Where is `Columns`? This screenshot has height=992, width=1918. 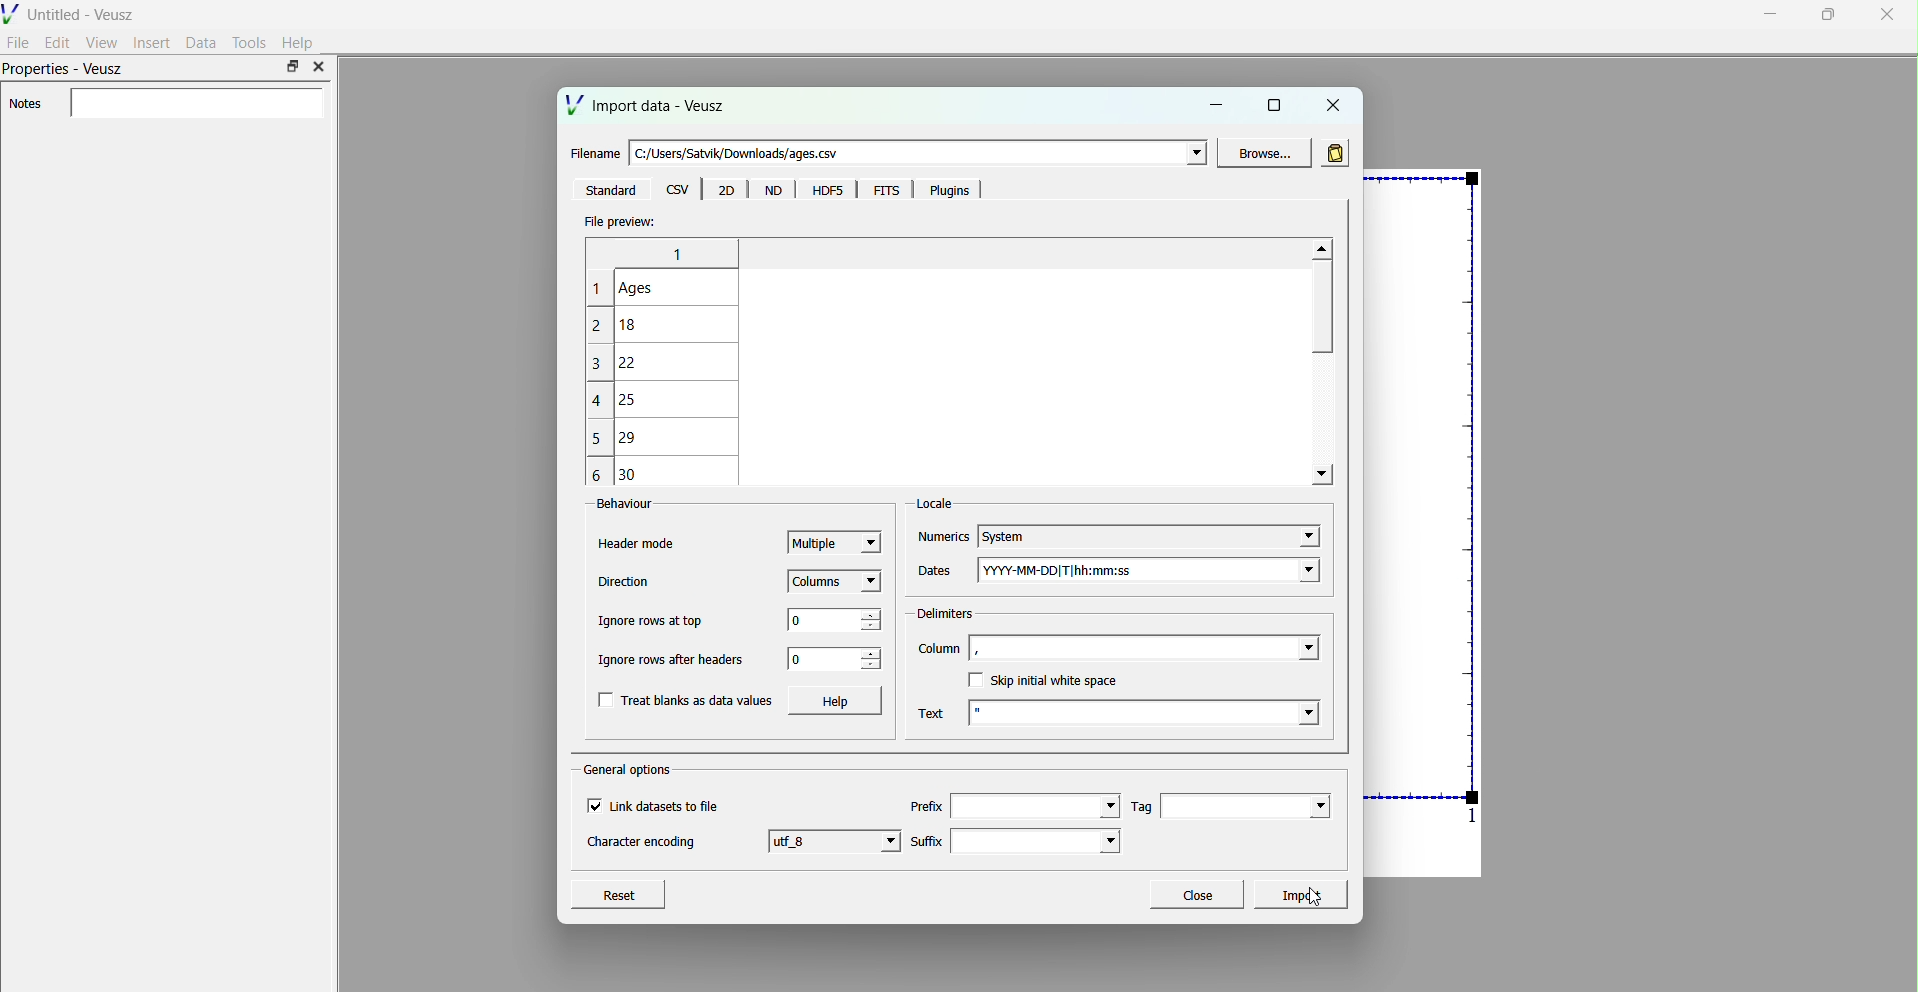 Columns is located at coordinates (837, 580).